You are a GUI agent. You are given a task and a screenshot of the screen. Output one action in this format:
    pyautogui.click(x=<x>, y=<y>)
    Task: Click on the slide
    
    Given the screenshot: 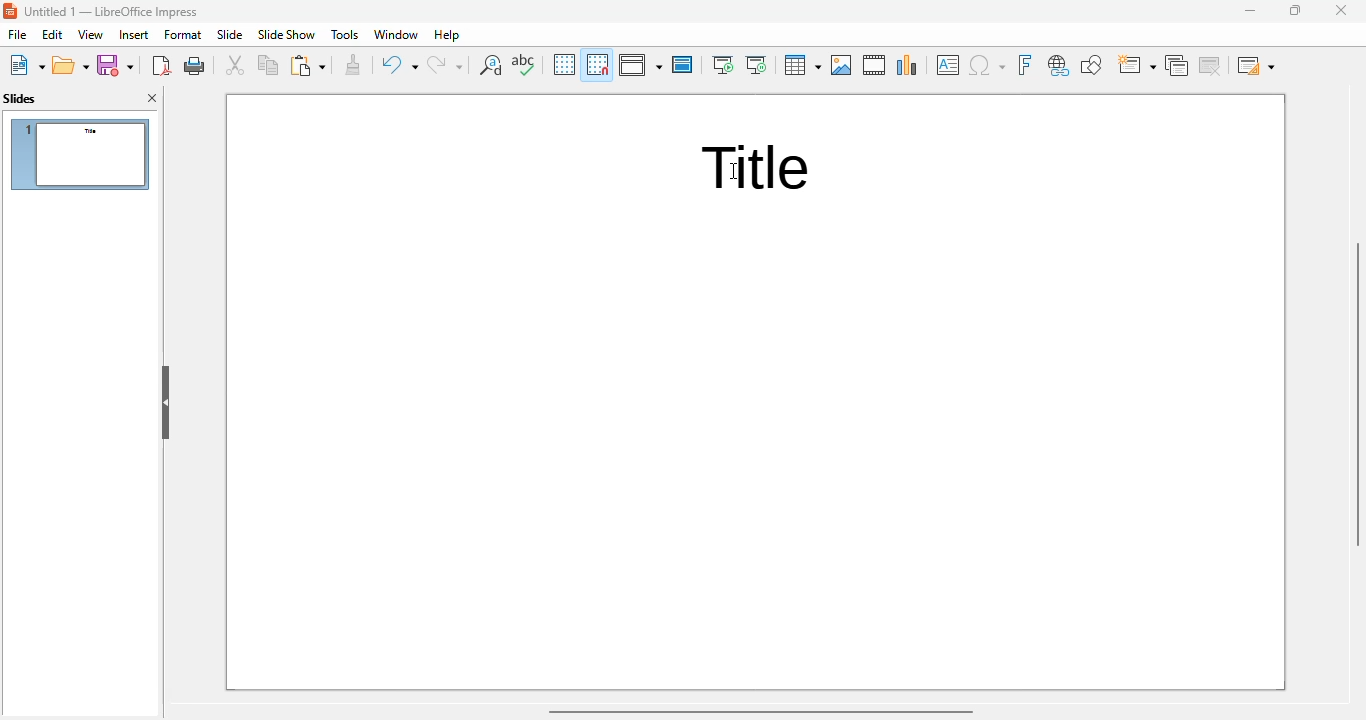 What is the action you would take?
    pyautogui.click(x=230, y=35)
    